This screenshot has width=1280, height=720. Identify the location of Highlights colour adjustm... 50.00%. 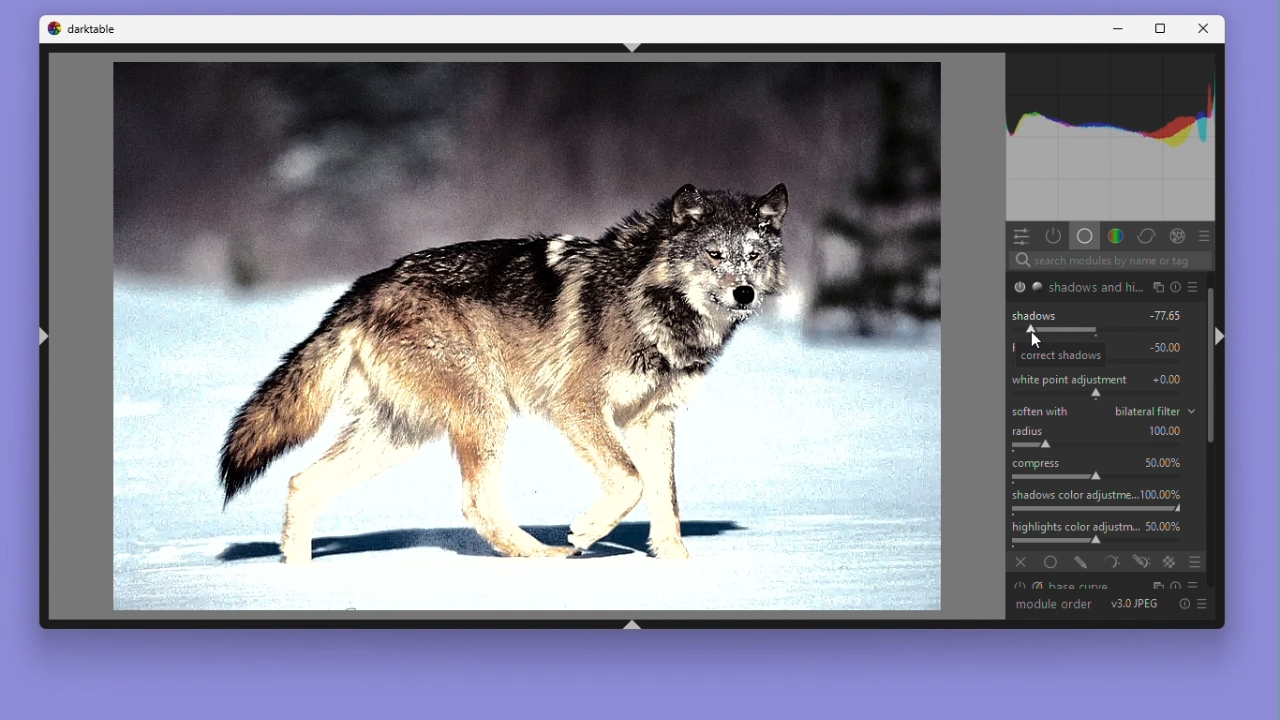
(1096, 527).